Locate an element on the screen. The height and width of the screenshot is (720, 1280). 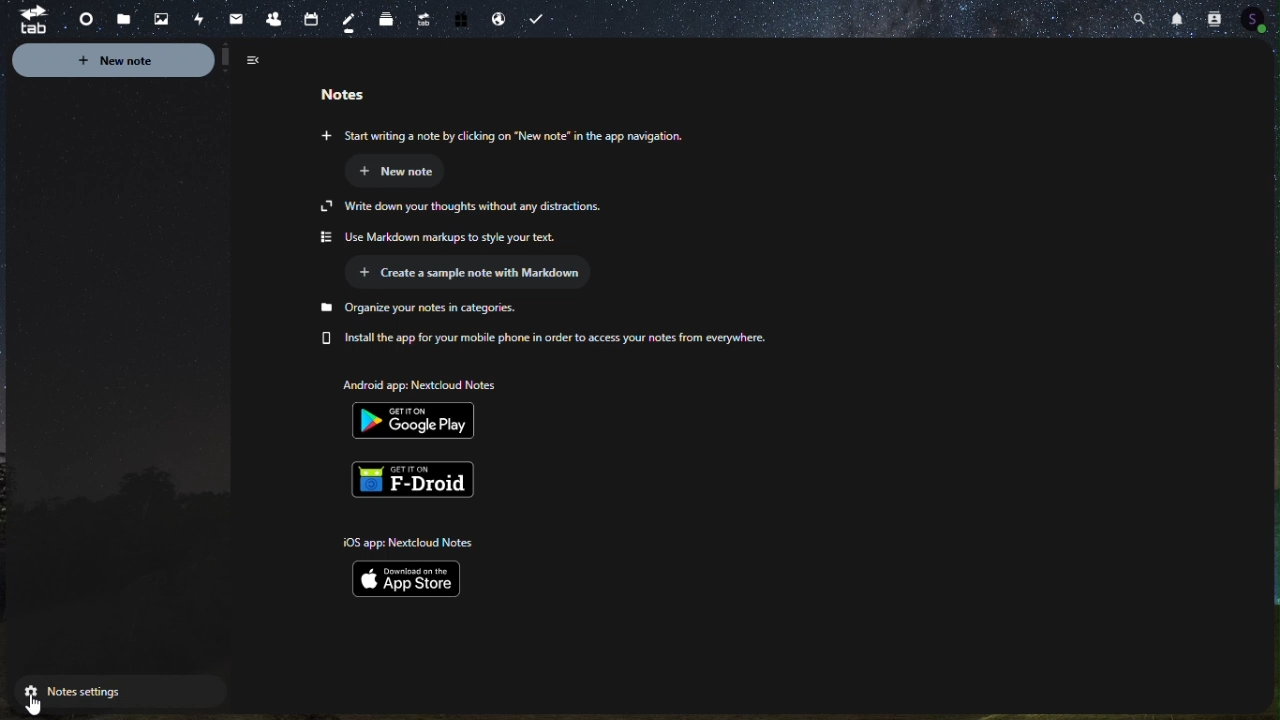
deck is located at coordinates (386, 17).